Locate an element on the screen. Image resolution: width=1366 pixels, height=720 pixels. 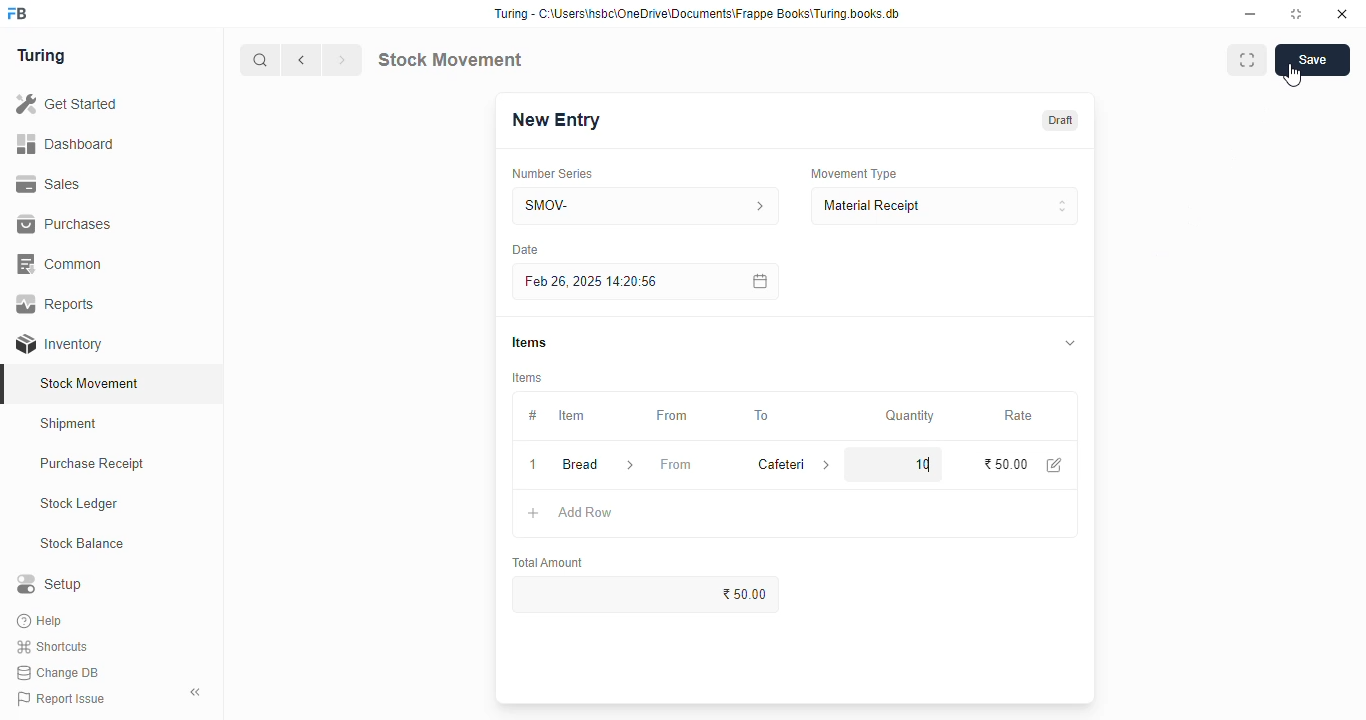
search is located at coordinates (261, 60).